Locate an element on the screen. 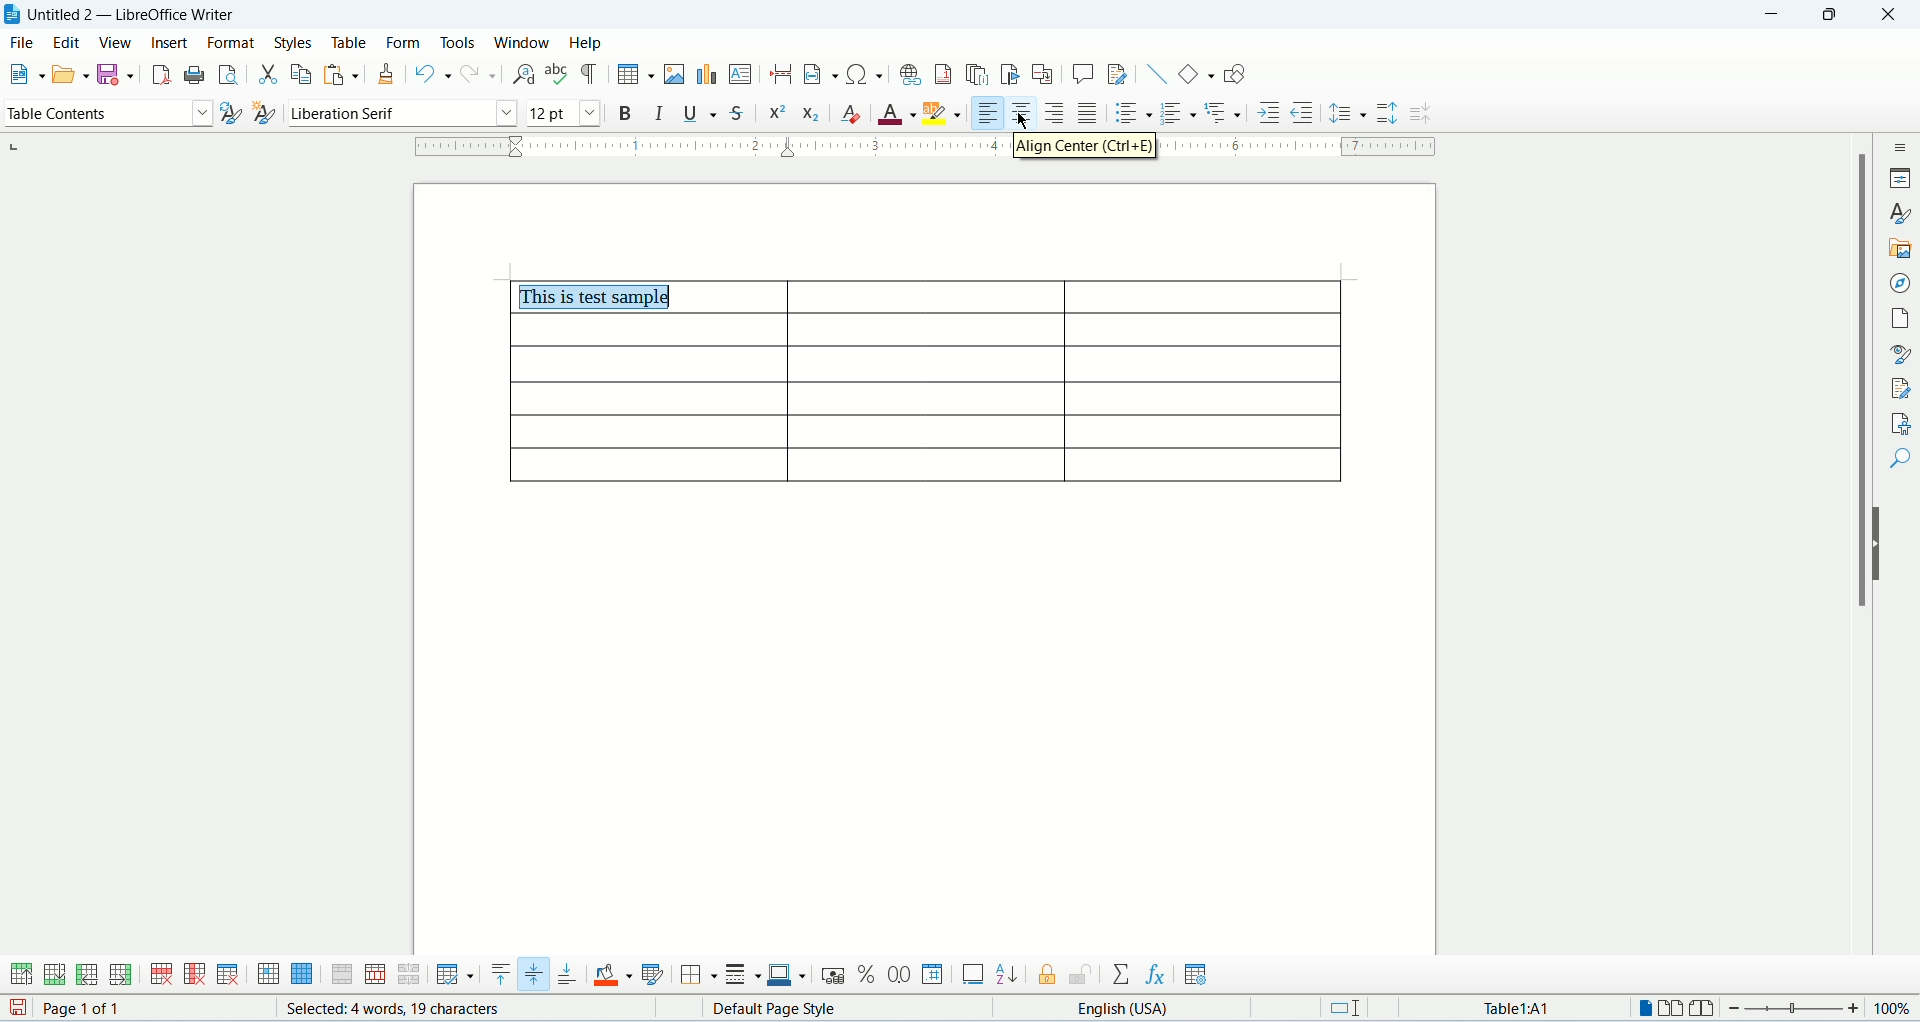 This screenshot has height=1022, width=1920. book view is located at coordinates (1705, 1009).